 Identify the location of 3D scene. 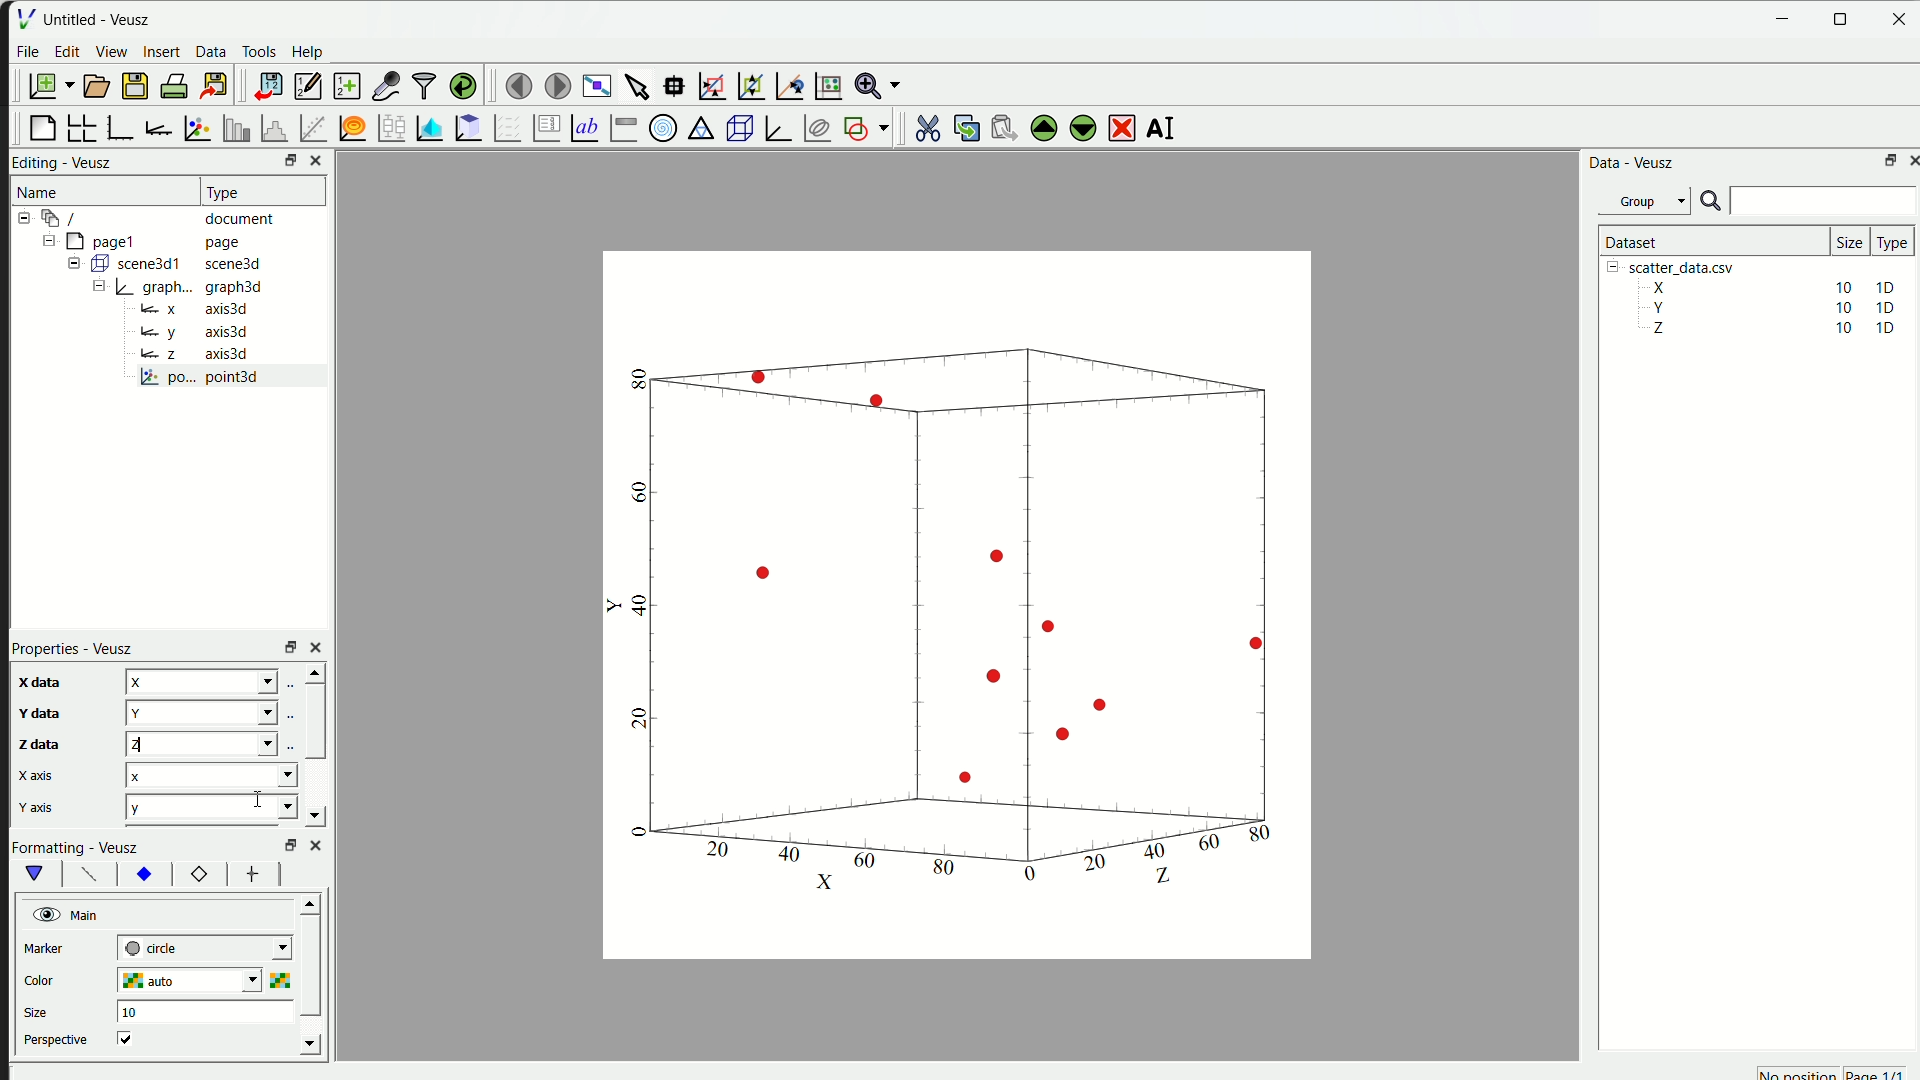
(737, 127).